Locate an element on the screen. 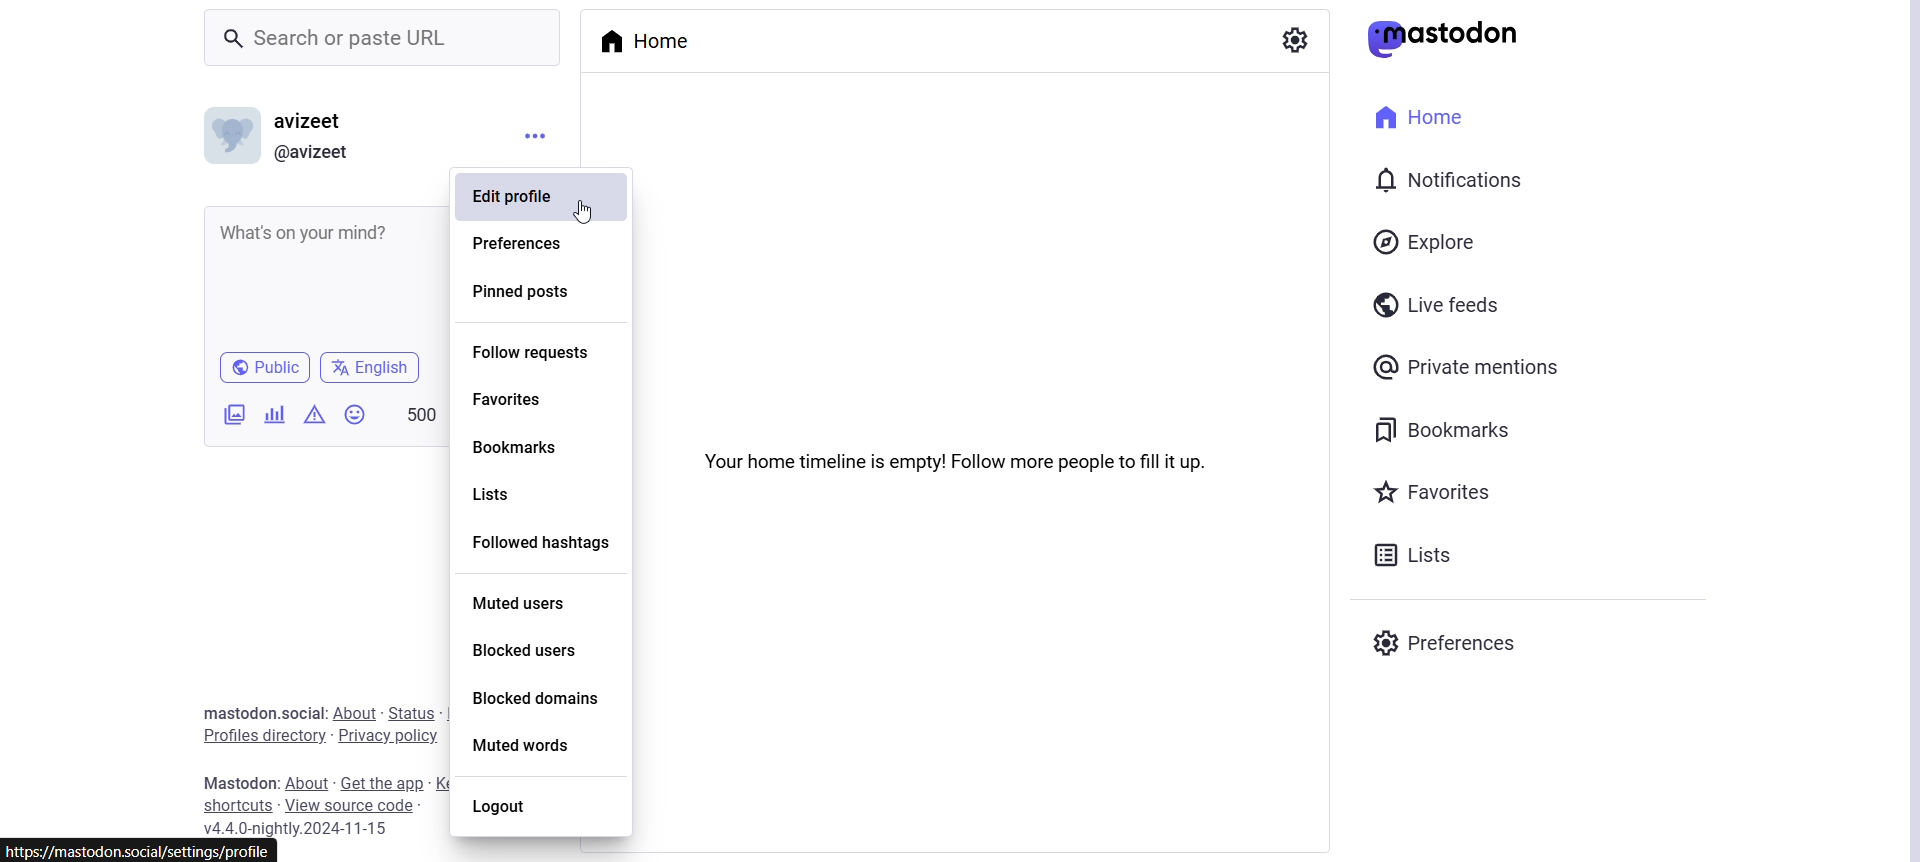  Private Mentions is located at coordinates (1472, 367).